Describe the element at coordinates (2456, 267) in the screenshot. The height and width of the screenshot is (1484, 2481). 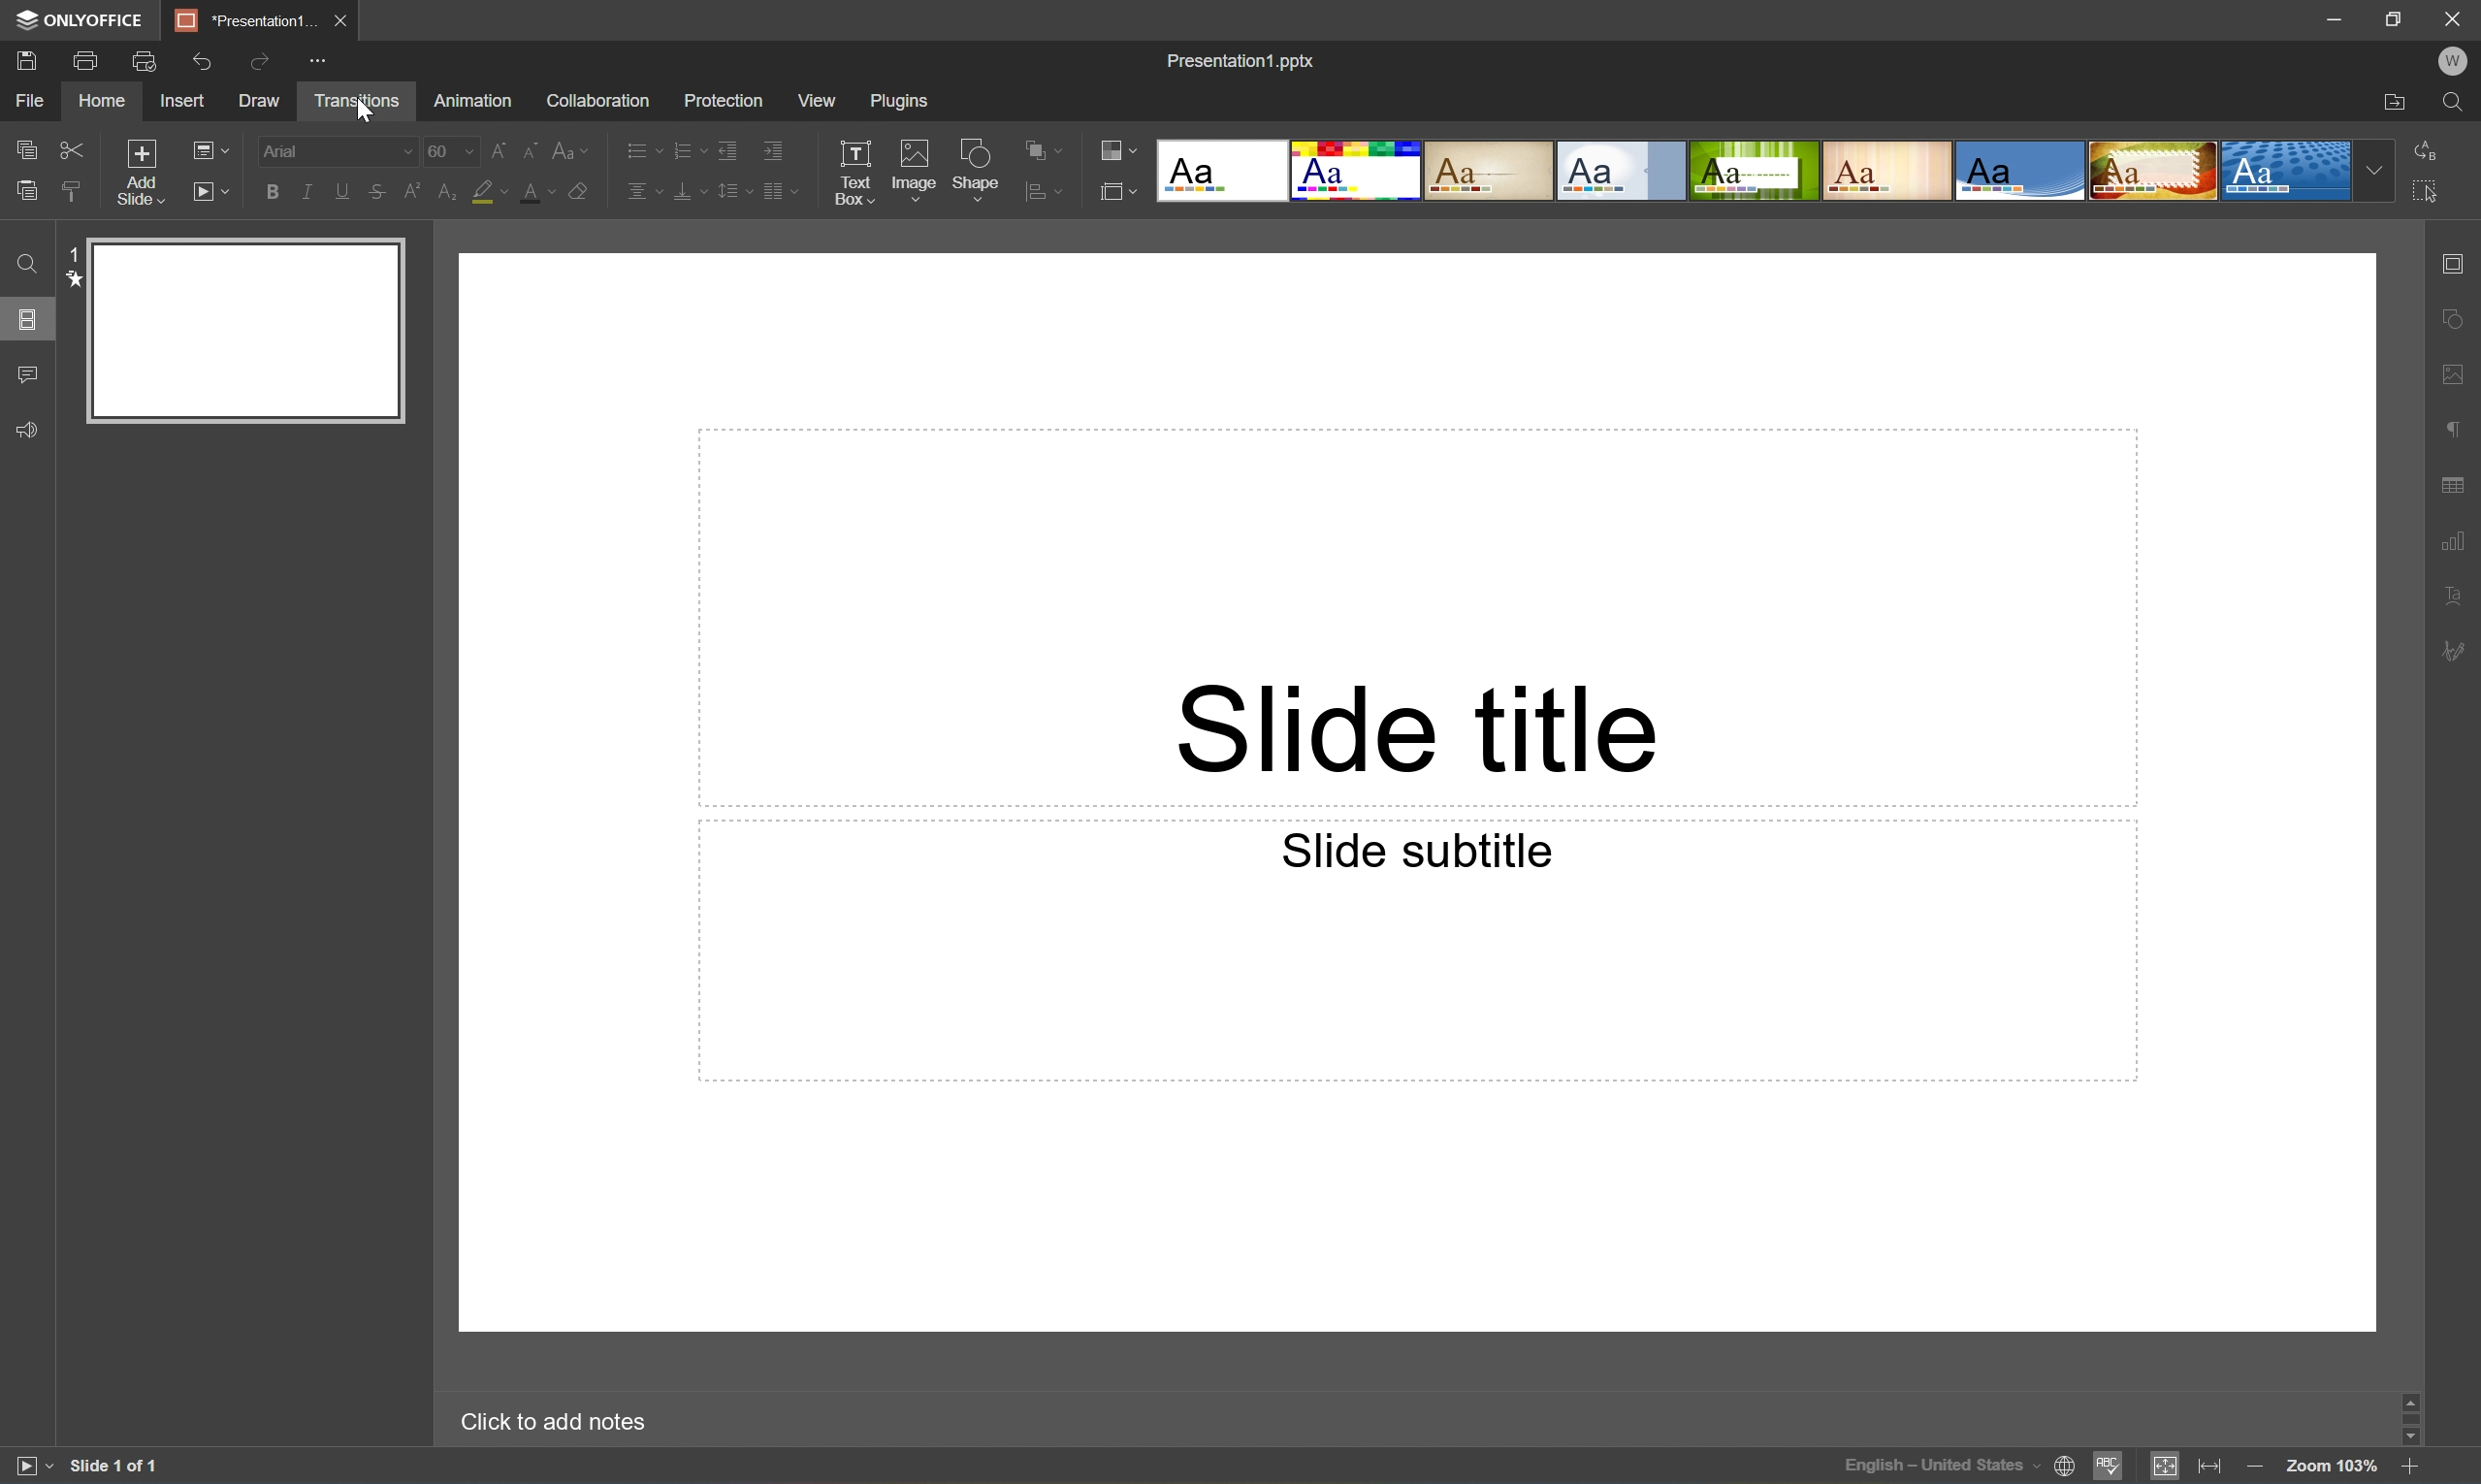
I see `Slide settings` at that location.